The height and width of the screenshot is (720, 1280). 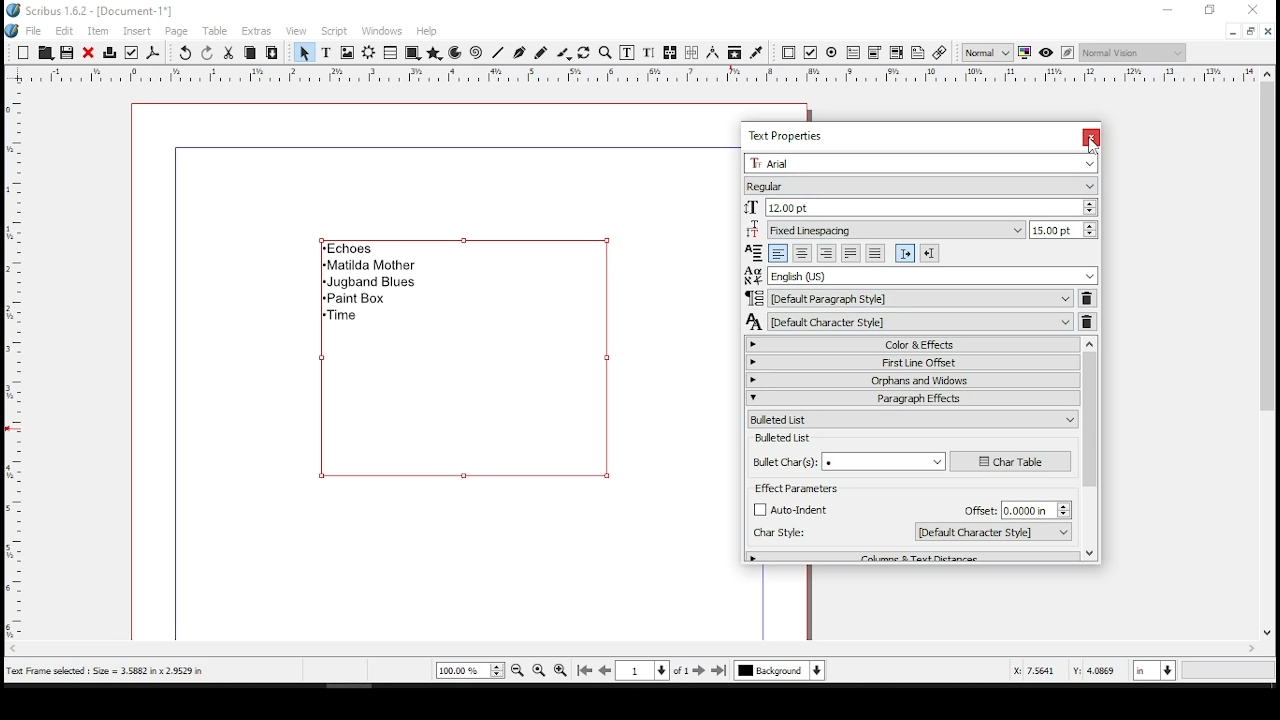 I want to click on align text center, so click(x=802, y=253).